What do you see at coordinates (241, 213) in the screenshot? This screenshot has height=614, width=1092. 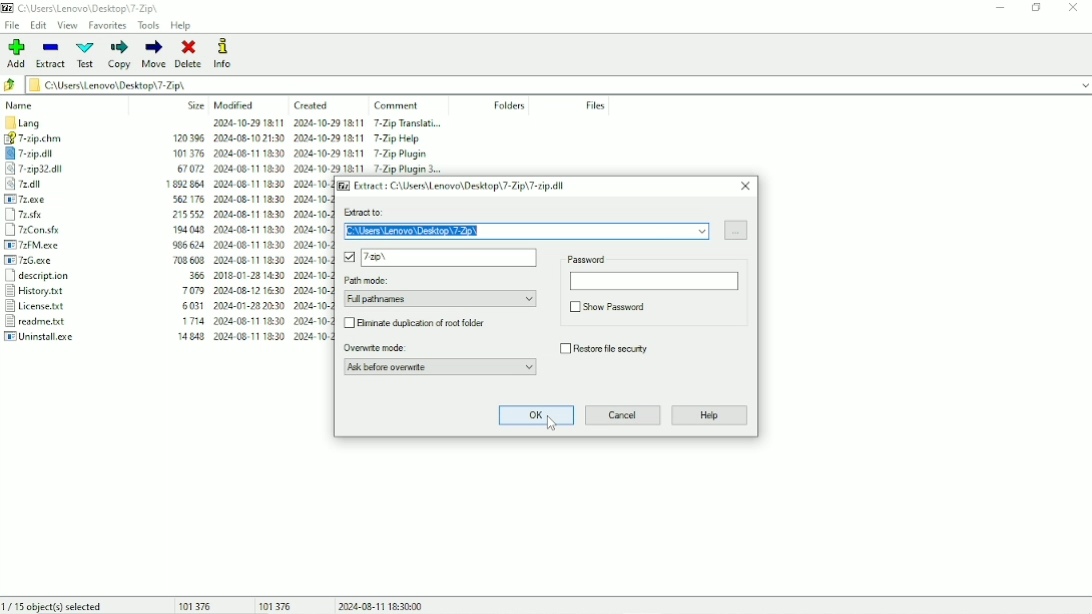 I see `S42 ERY WANE. 111830 MOLI 1211 T.Tie CAE SEY` at bounding box center [241, 213].